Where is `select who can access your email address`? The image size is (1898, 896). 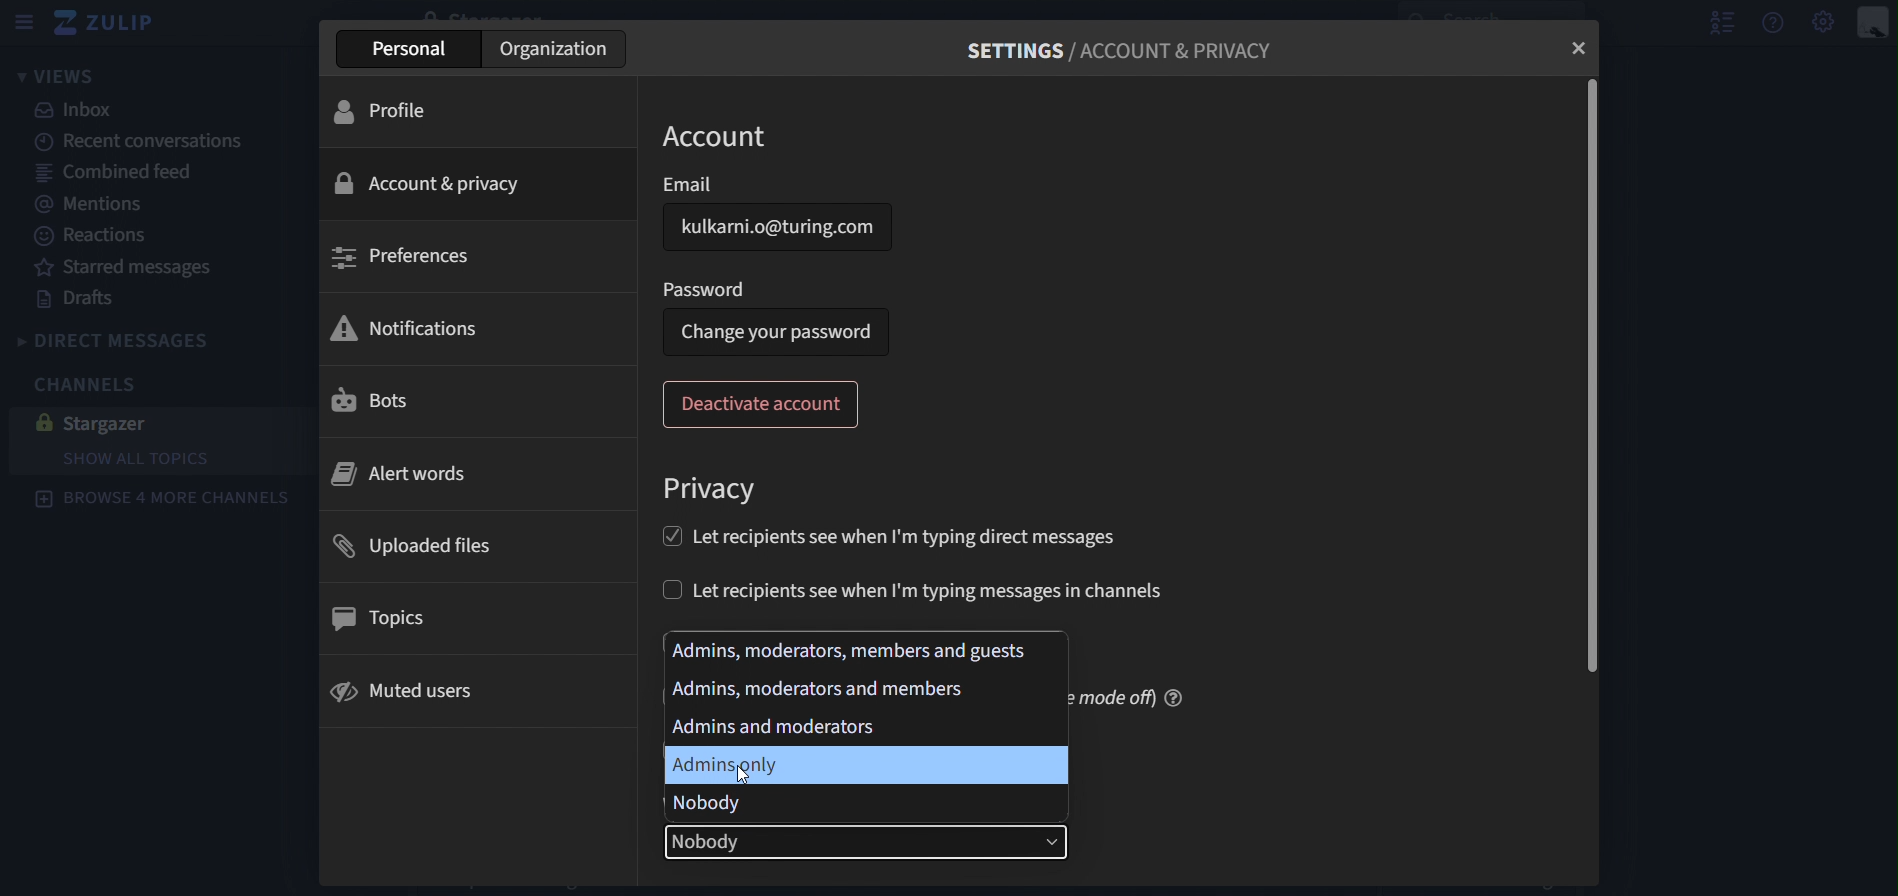 select who can access your email address is located at coordinates (871, 844).